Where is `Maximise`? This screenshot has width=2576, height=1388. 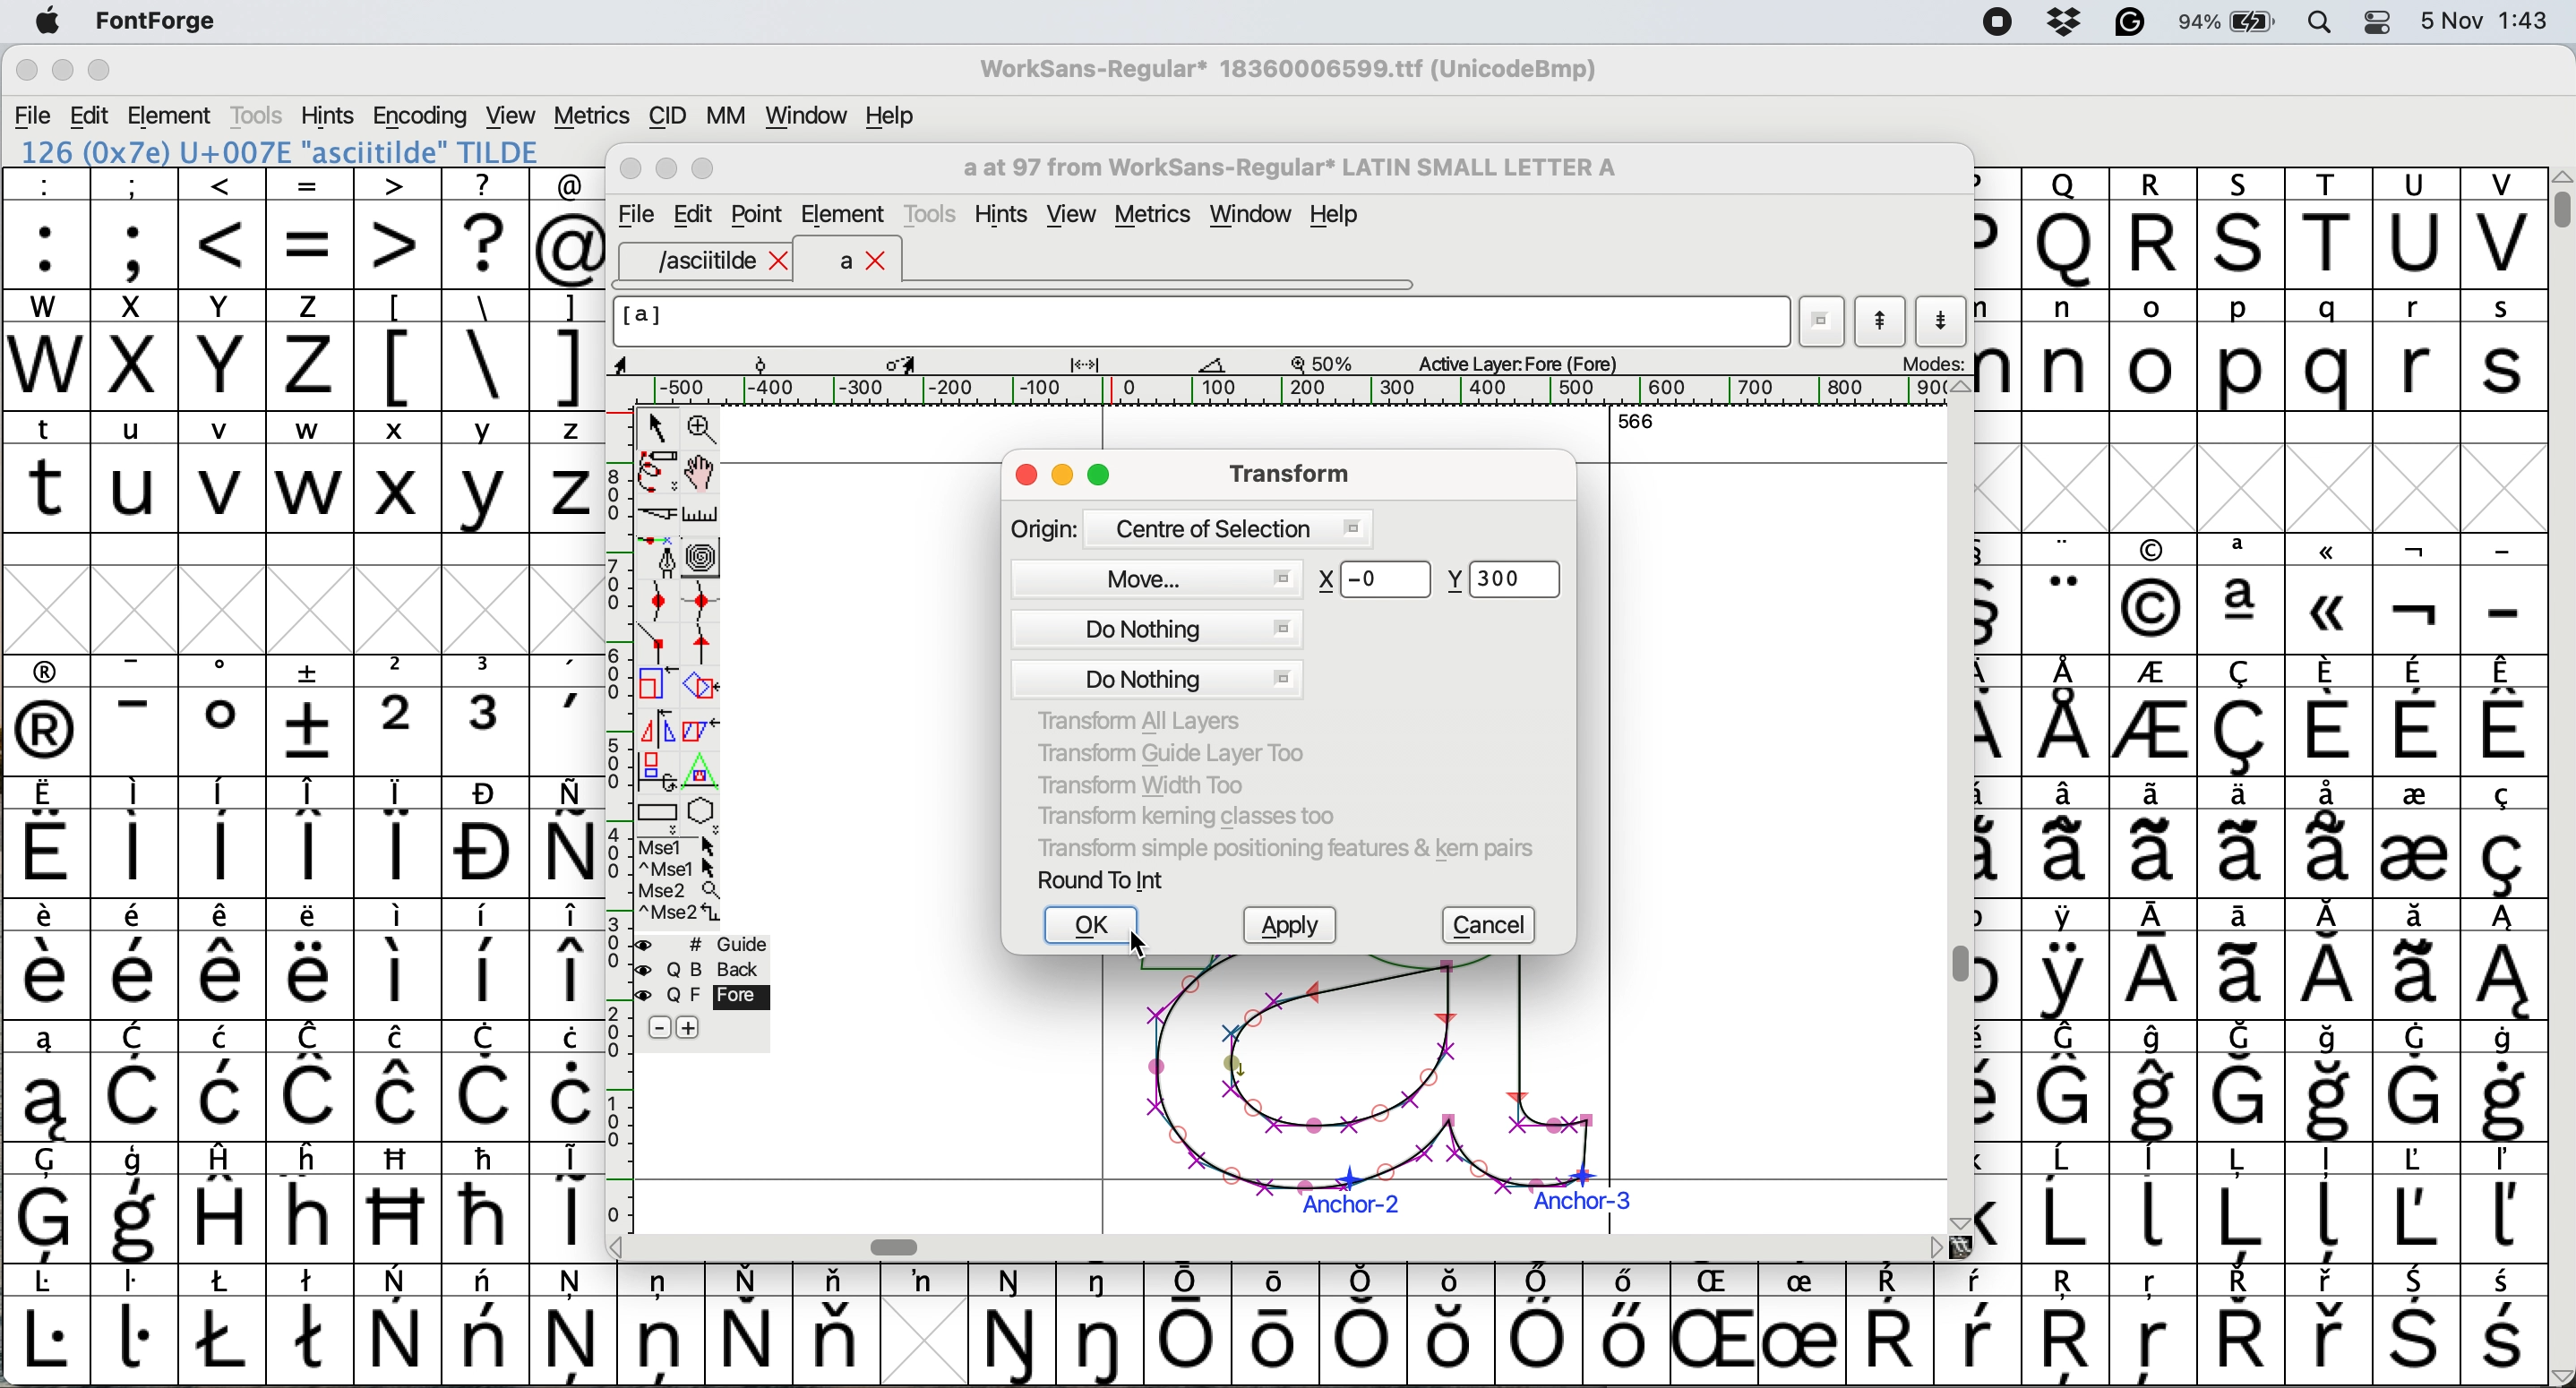
Maximise is located at coordinates (707, 170).